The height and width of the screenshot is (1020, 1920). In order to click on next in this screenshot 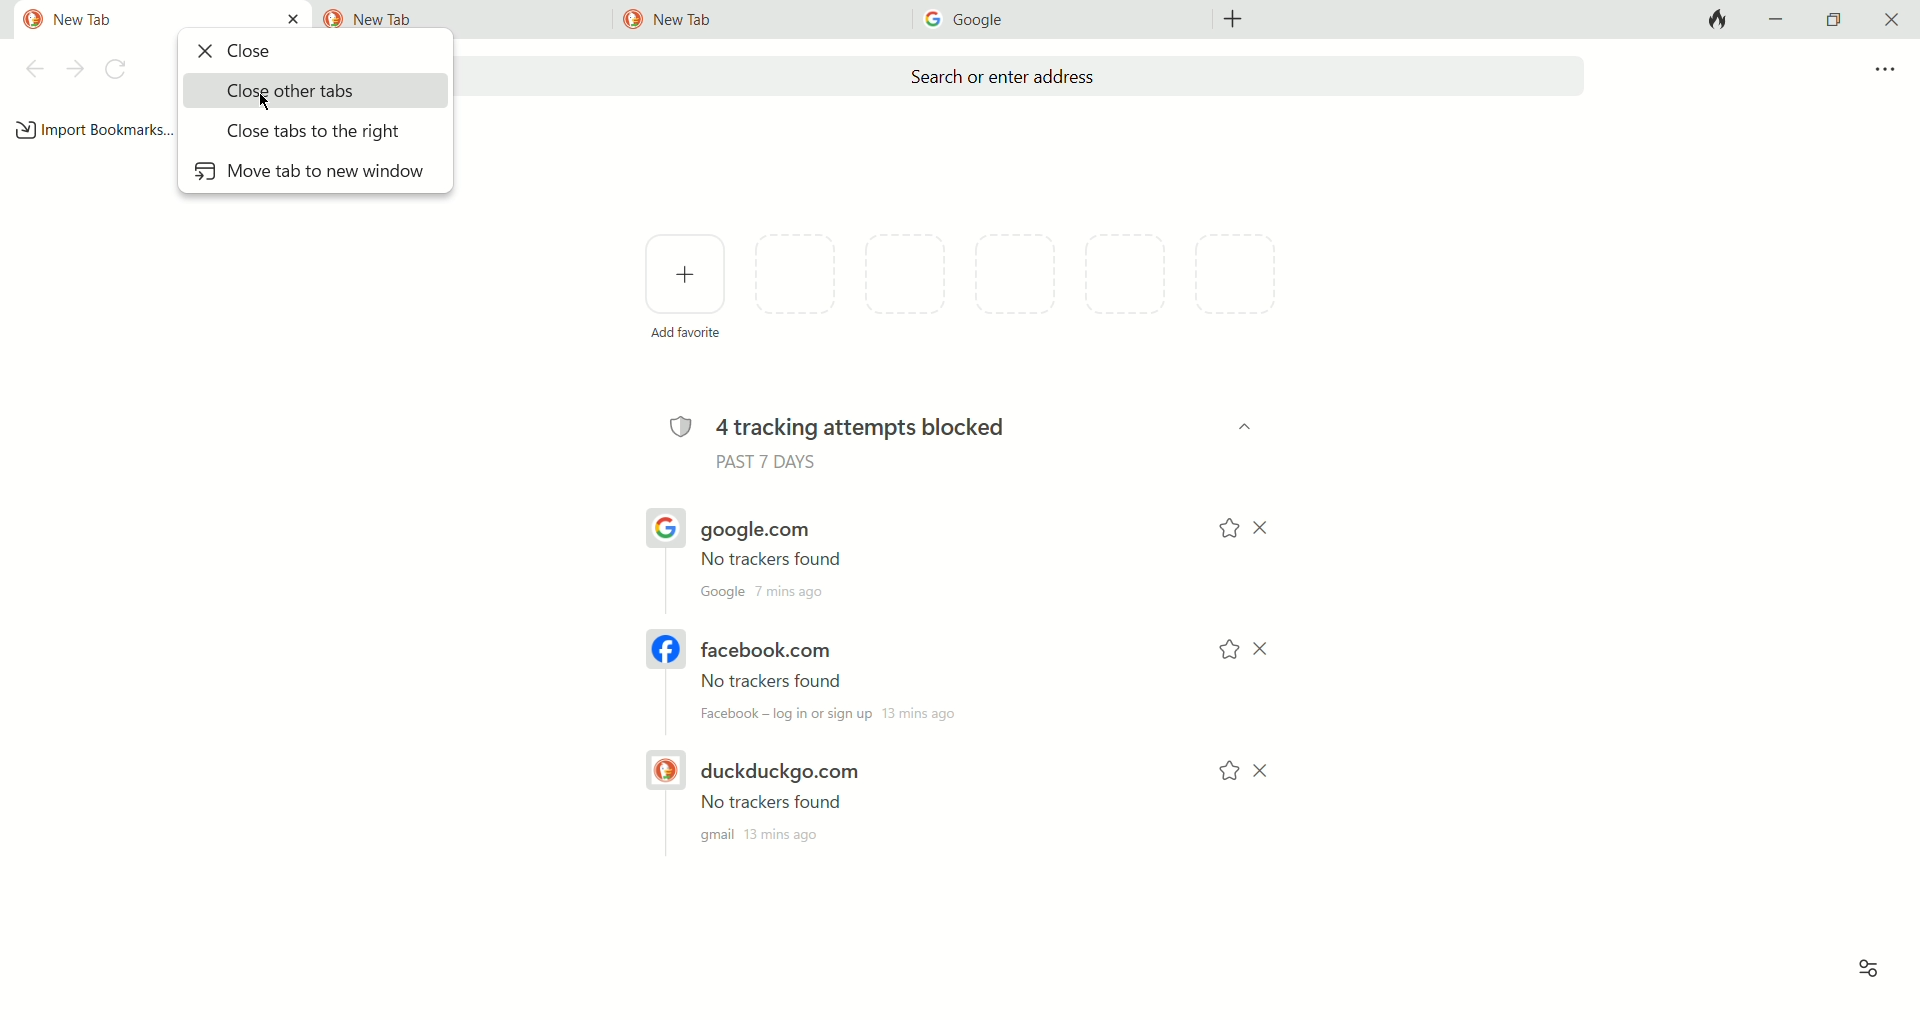, I will do `click(77, 73)`.